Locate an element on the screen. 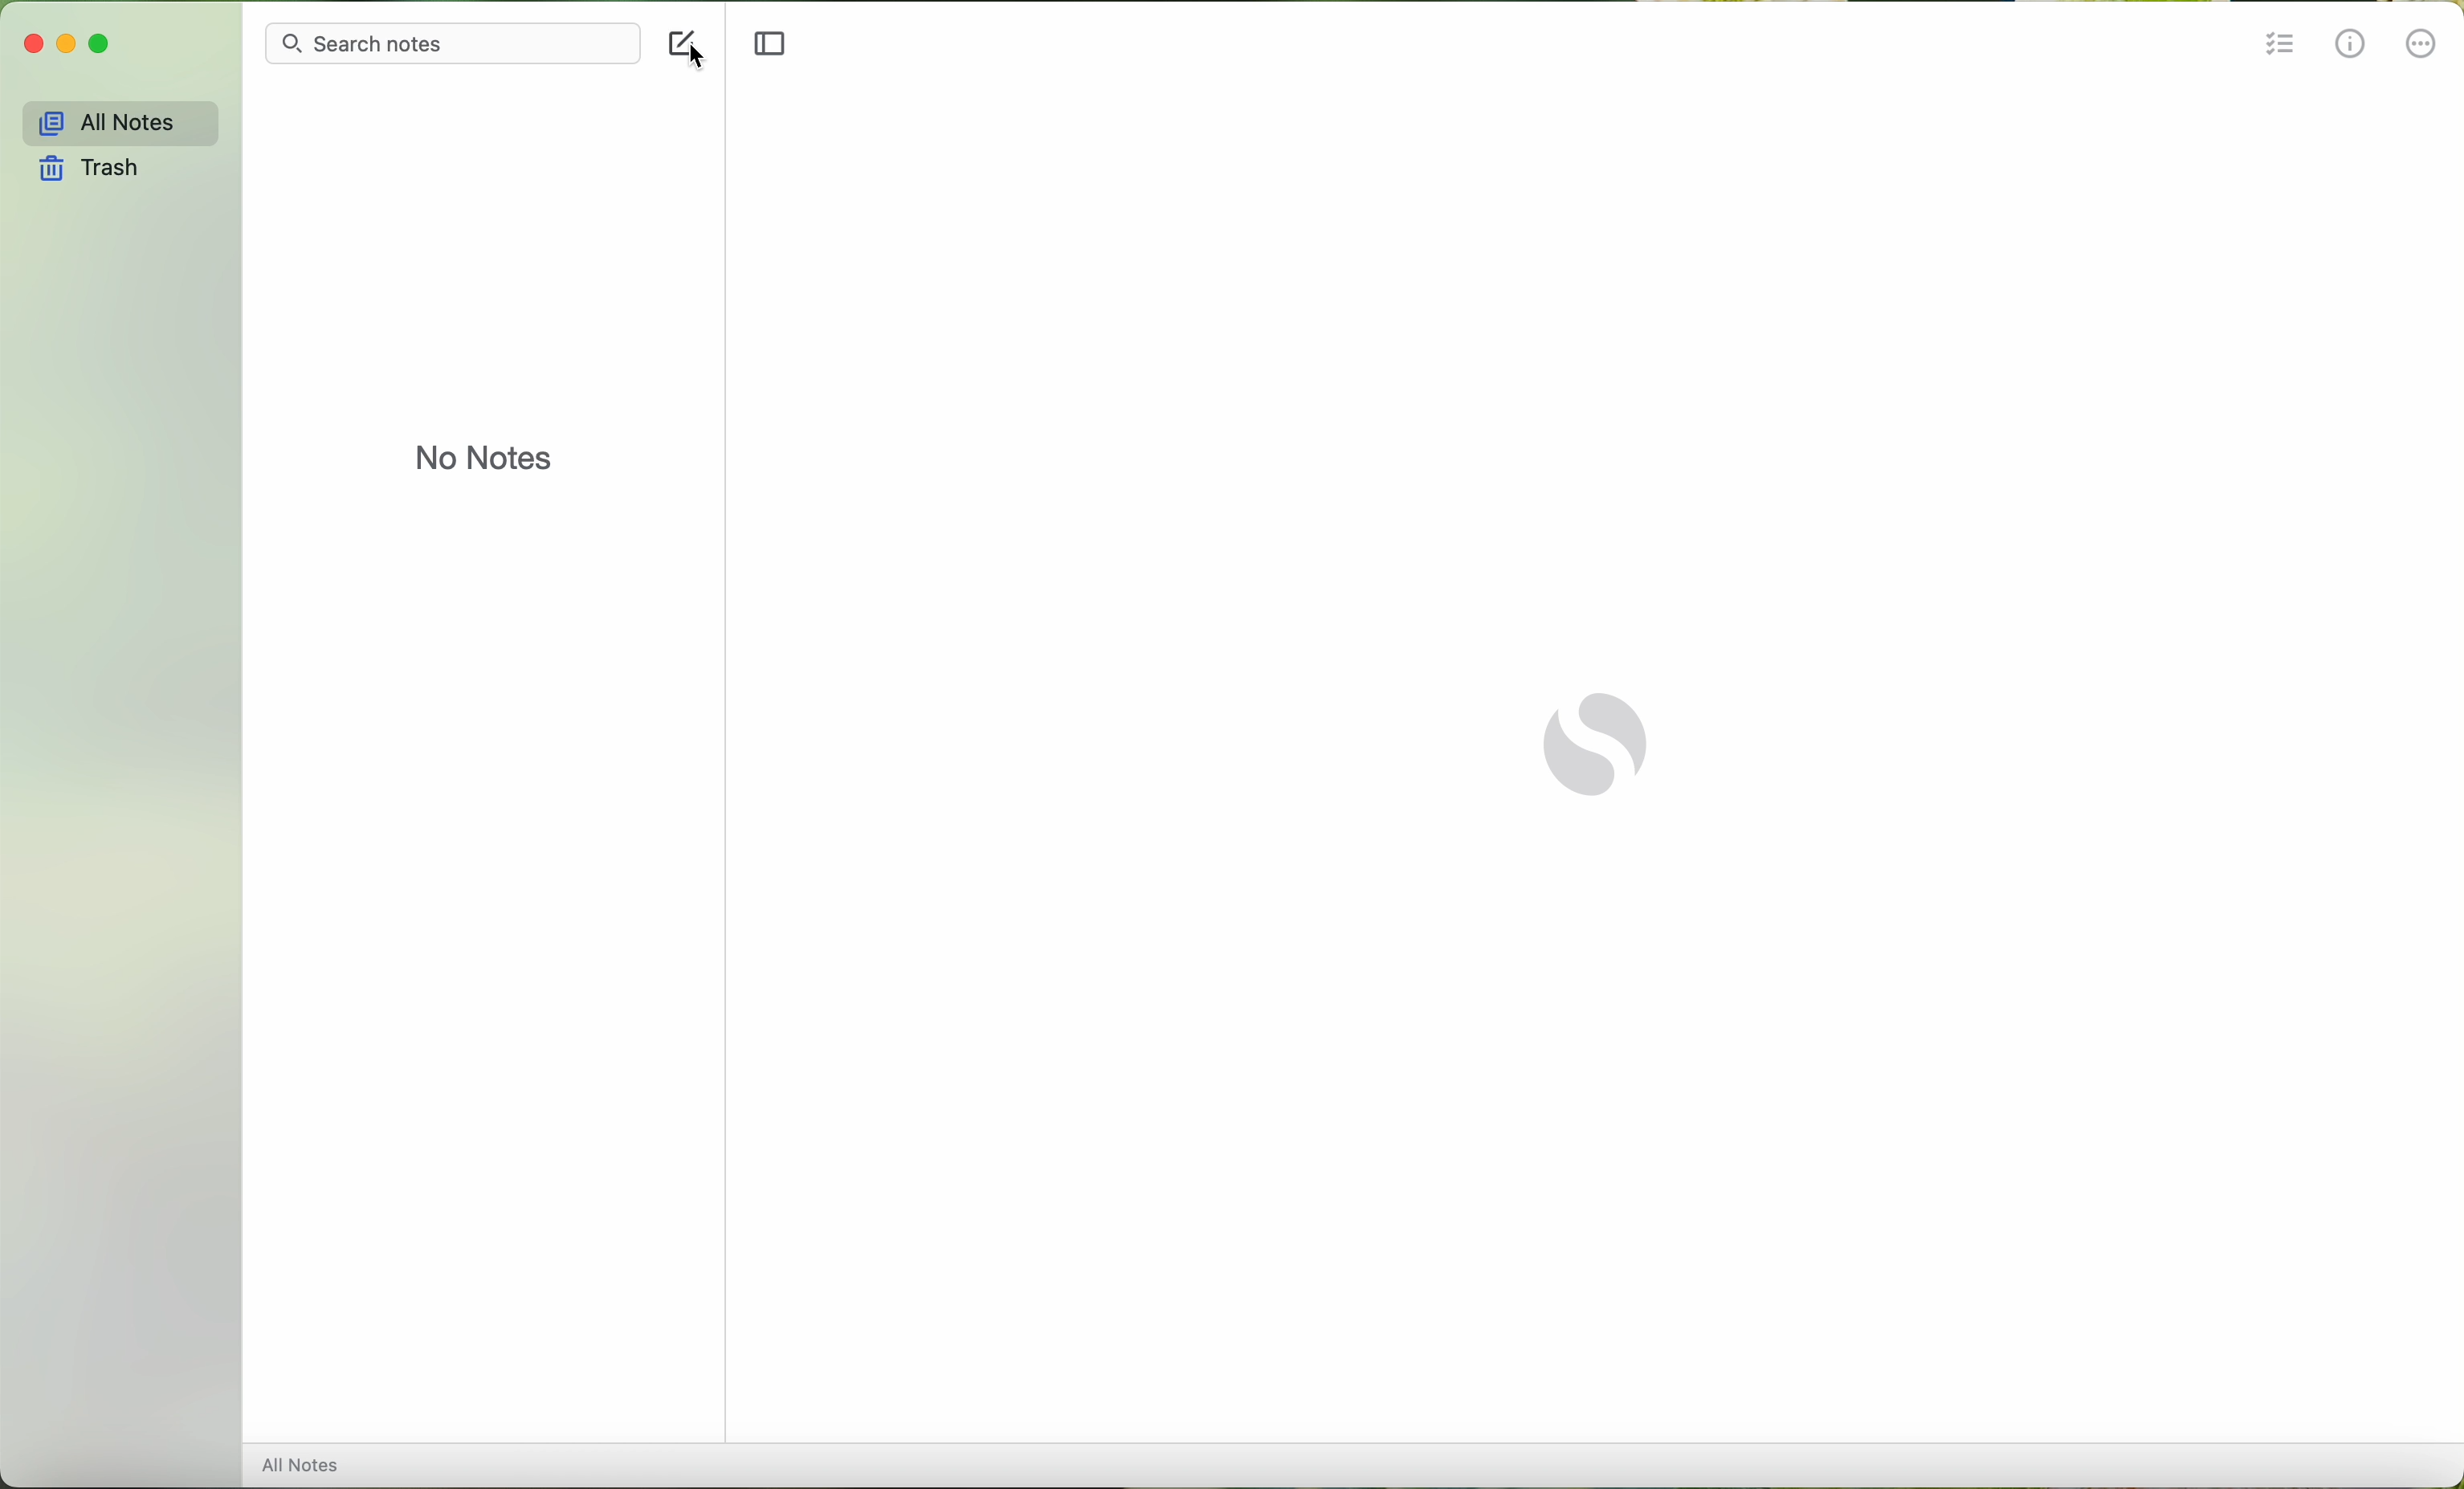 This screenshot has width=2464, height=1489. cursor is located at coordinates (701, 61).